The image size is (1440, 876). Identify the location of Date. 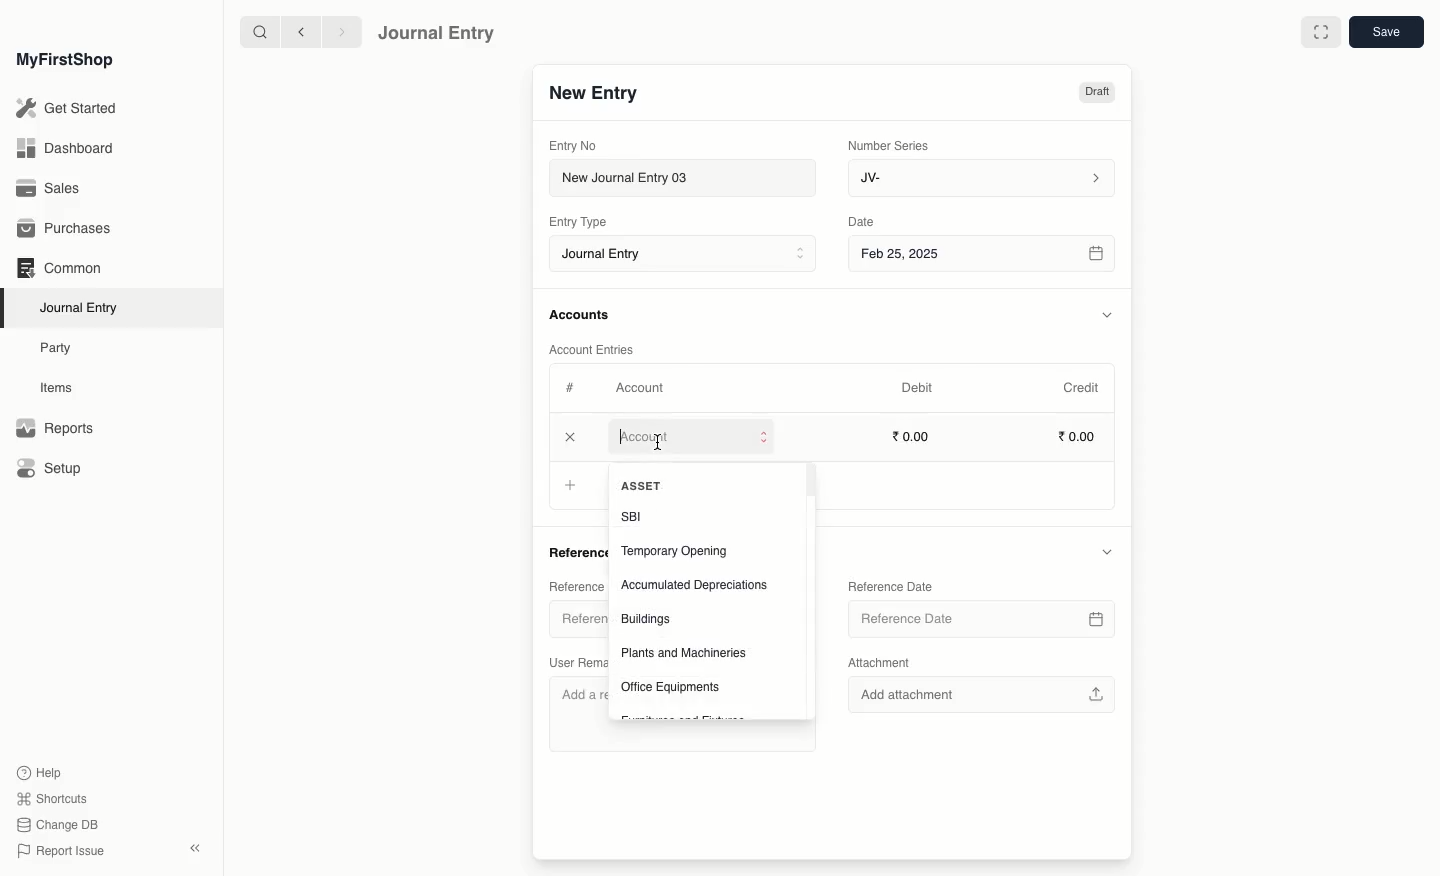
(862, 222).